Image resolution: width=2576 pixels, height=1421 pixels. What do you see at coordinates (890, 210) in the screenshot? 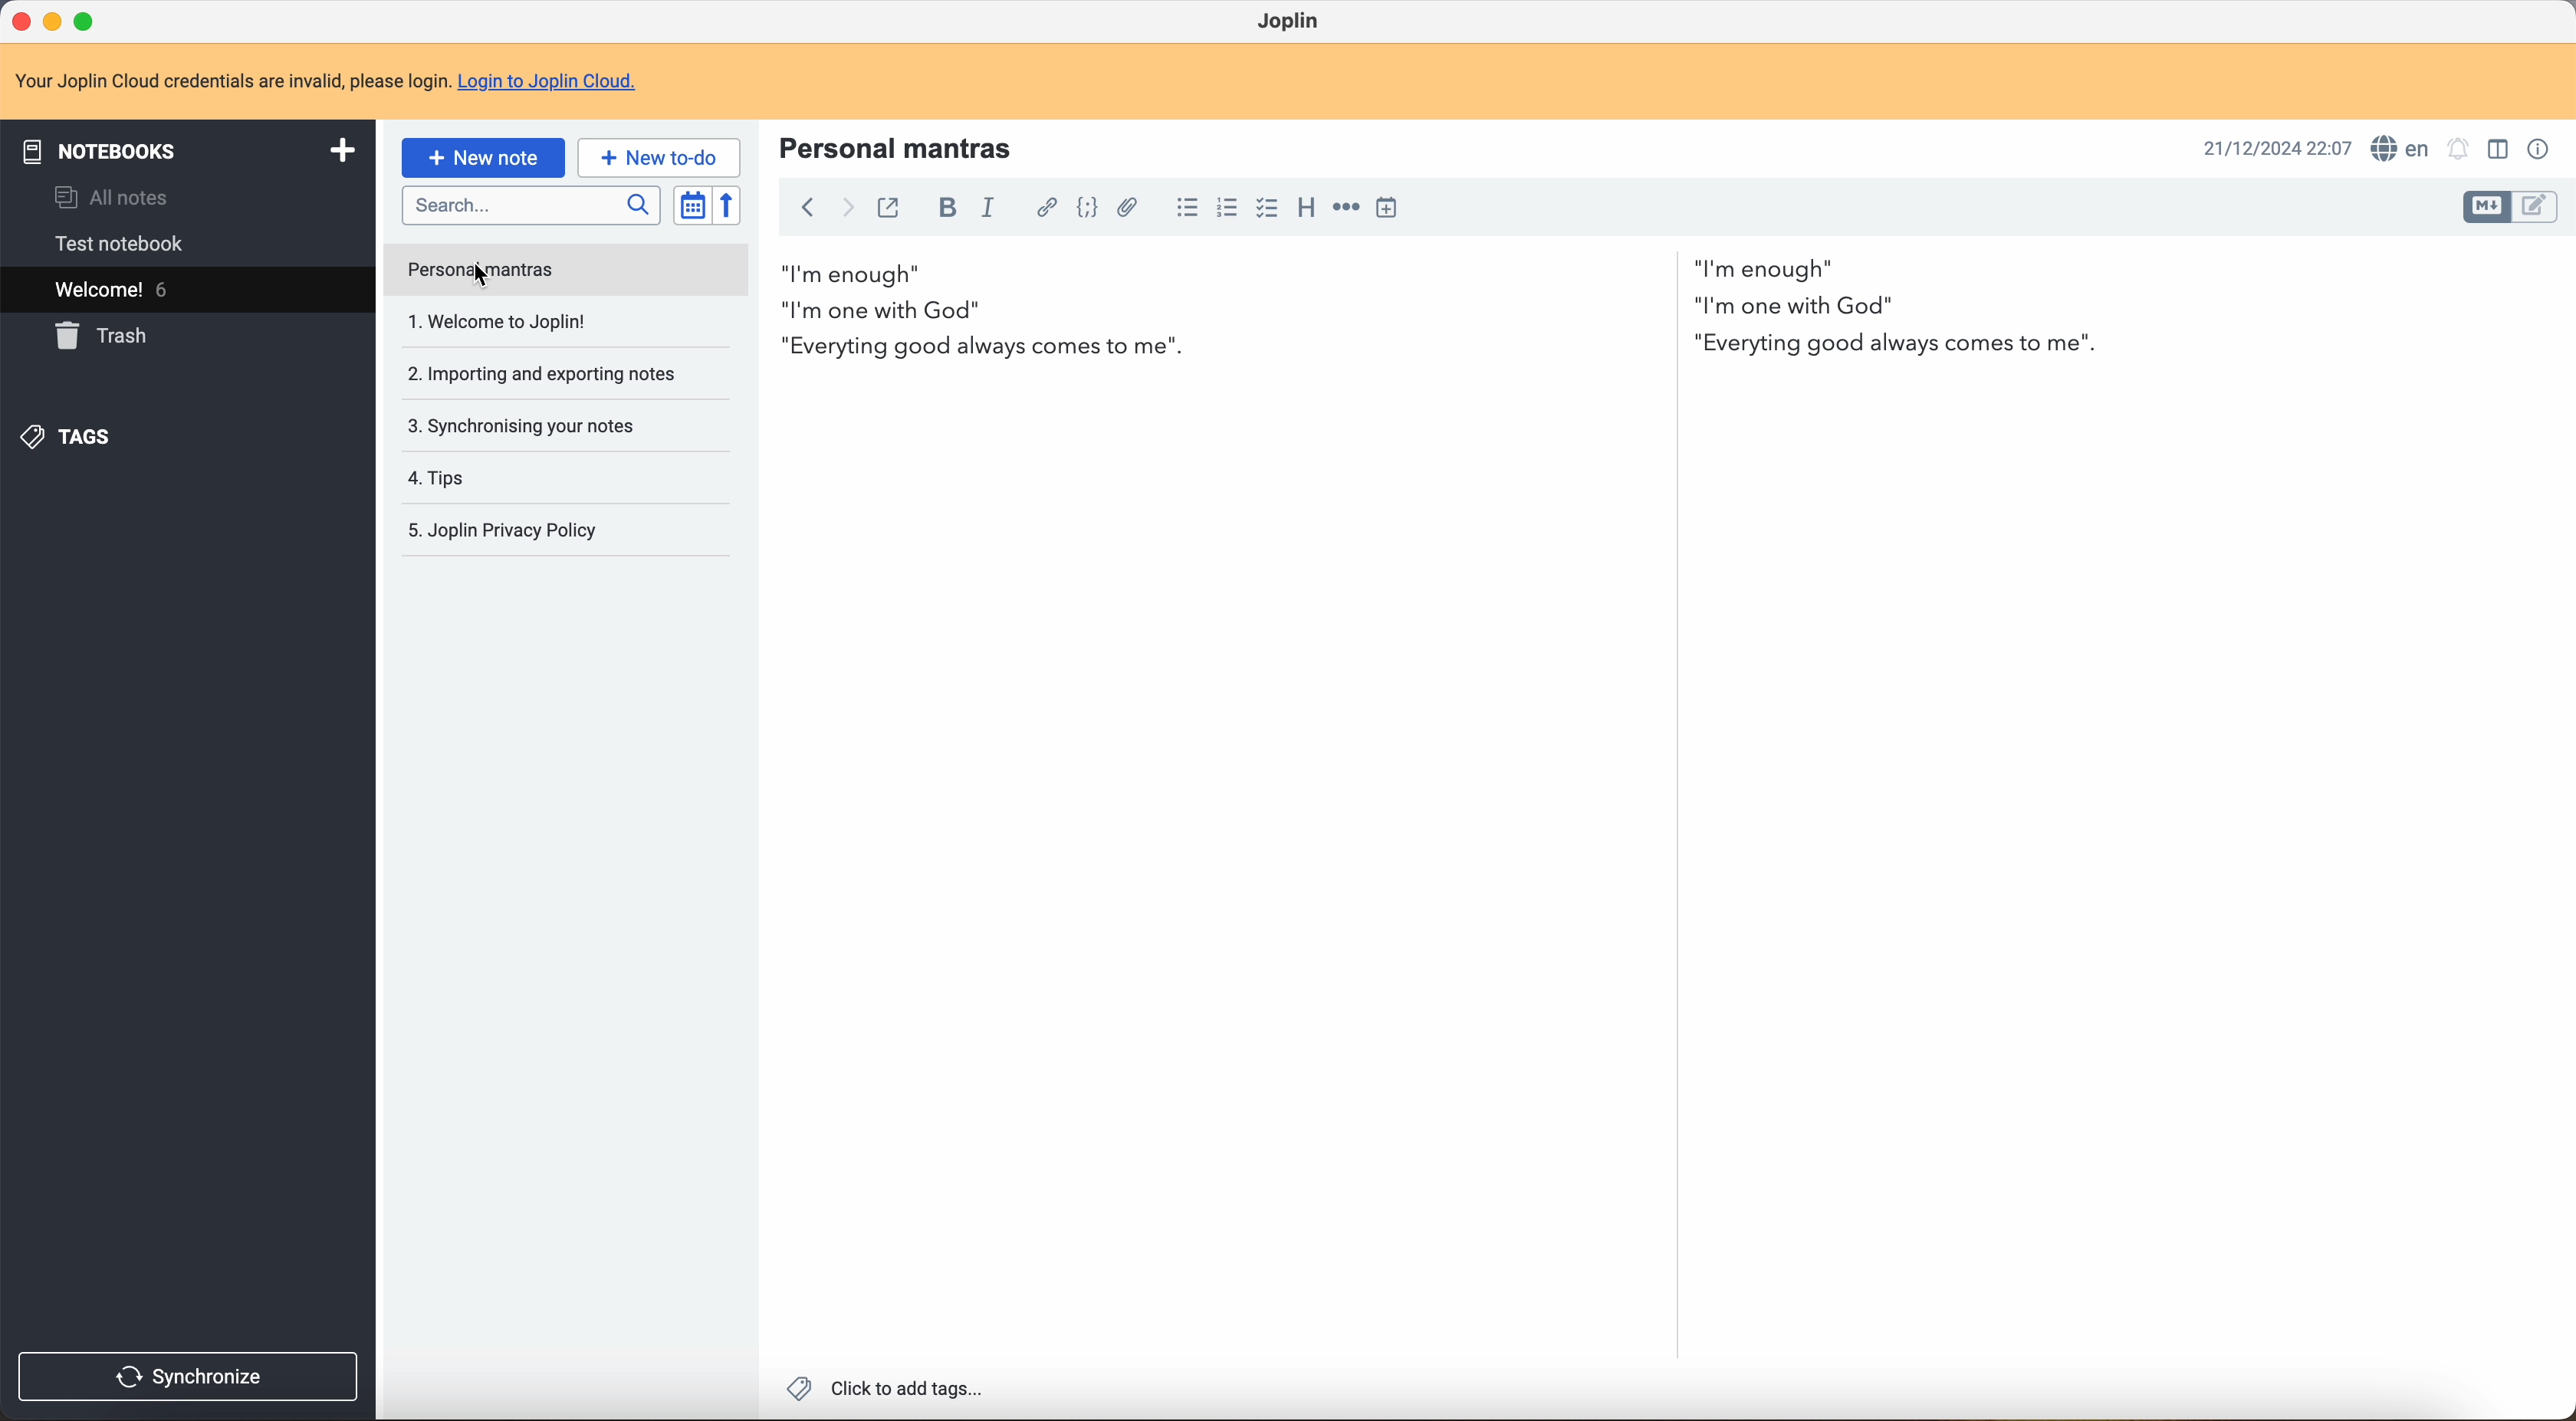
I see `toggle external editing` at bounding box center [890, 210].